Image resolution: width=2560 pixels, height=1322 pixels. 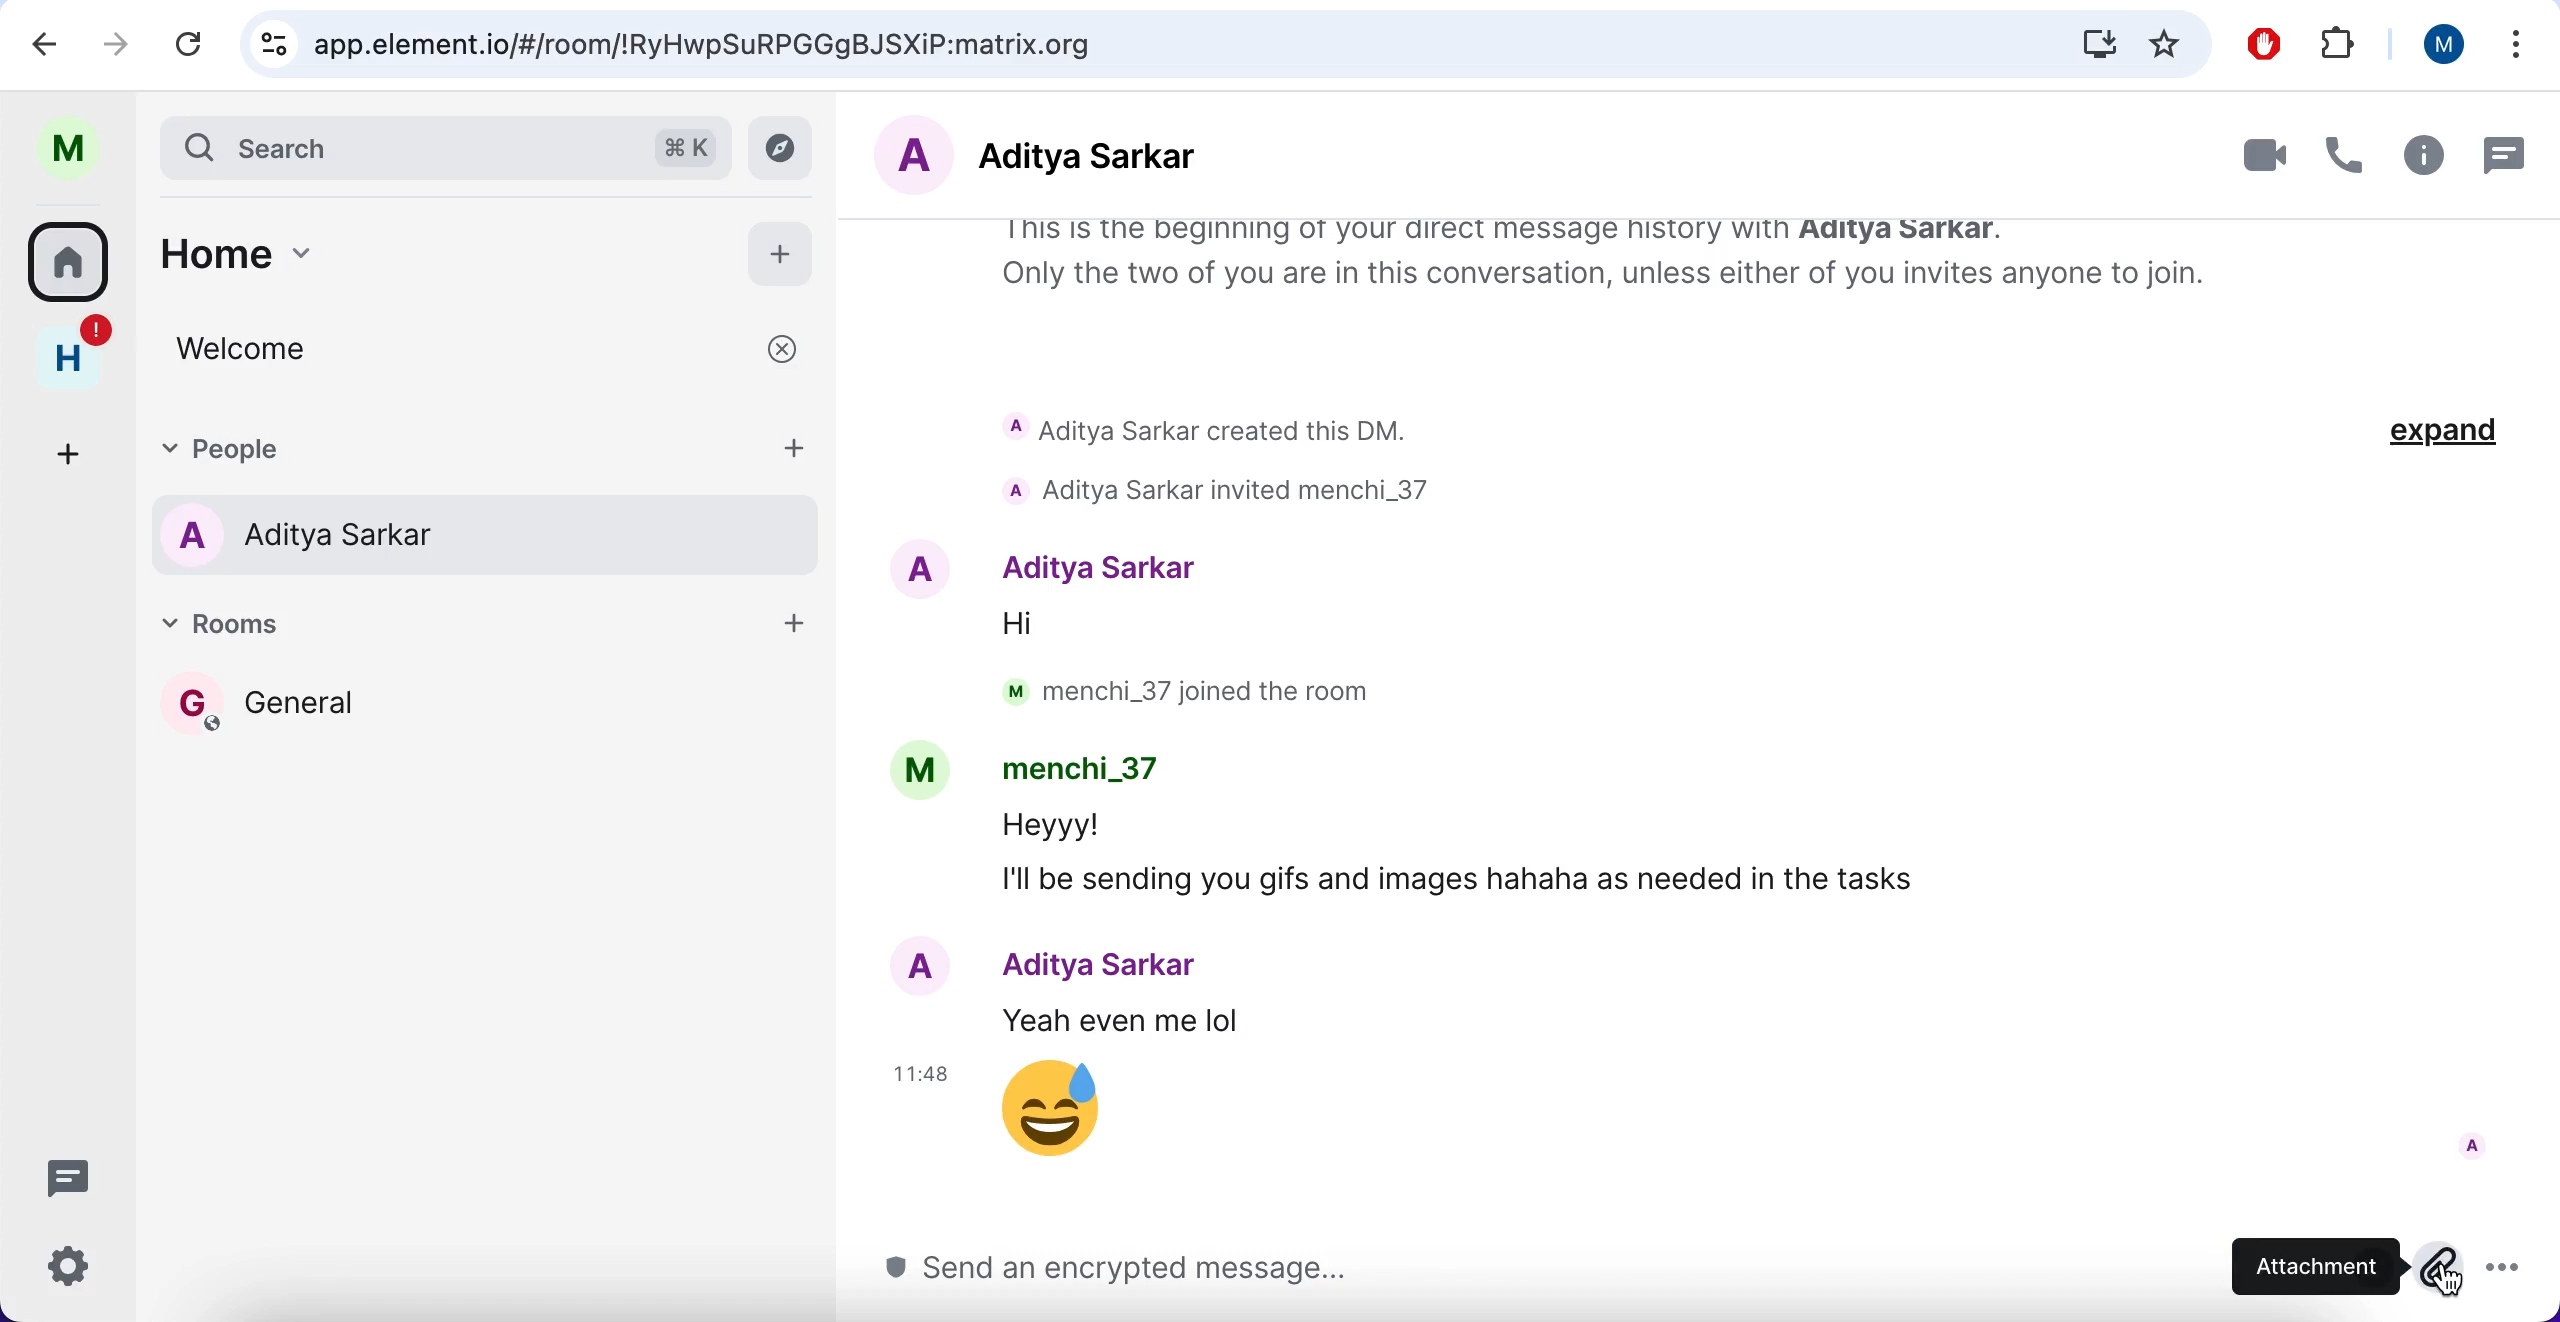 I want to click on Hi, so click(x=1020, y=618).